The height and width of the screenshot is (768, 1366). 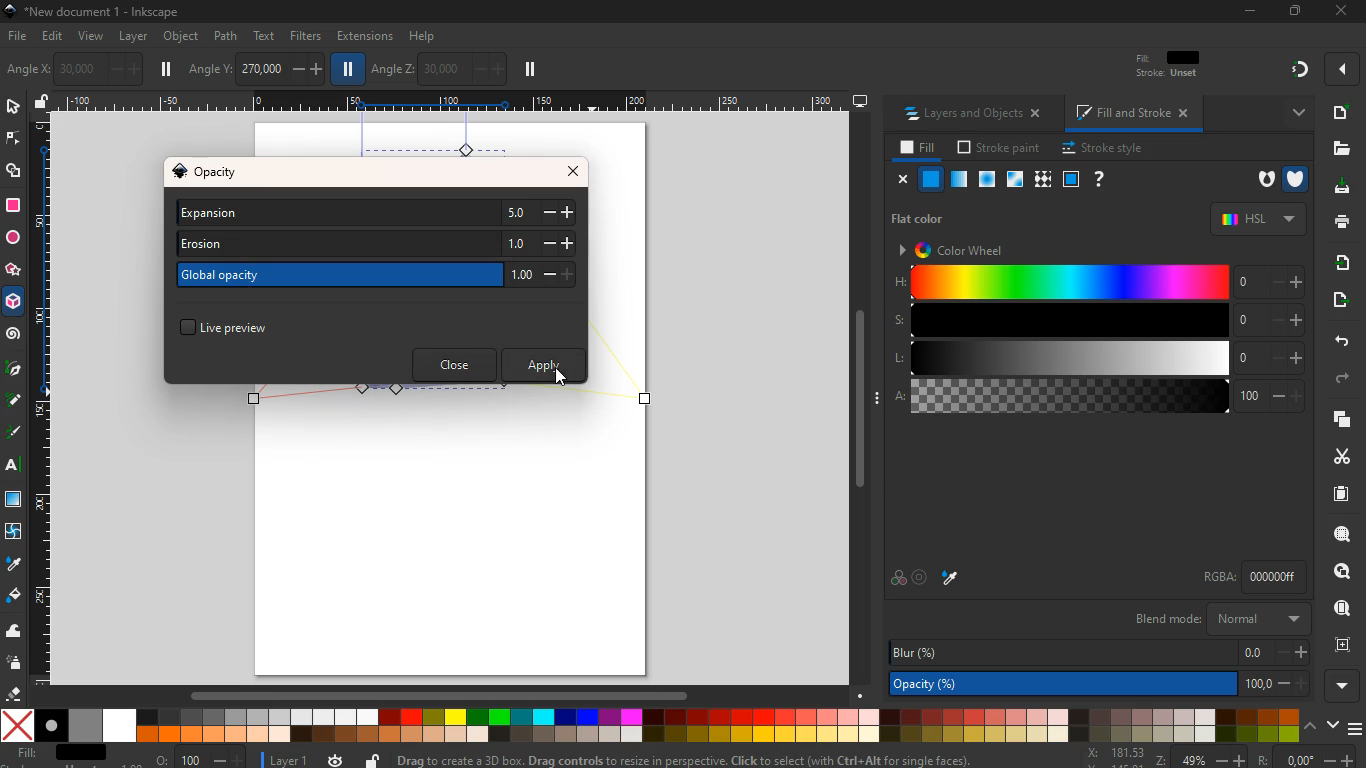 What do you see at coordinates (957, 180) in the screenshot?
I see `opacity` at bounding box center [957, 180].